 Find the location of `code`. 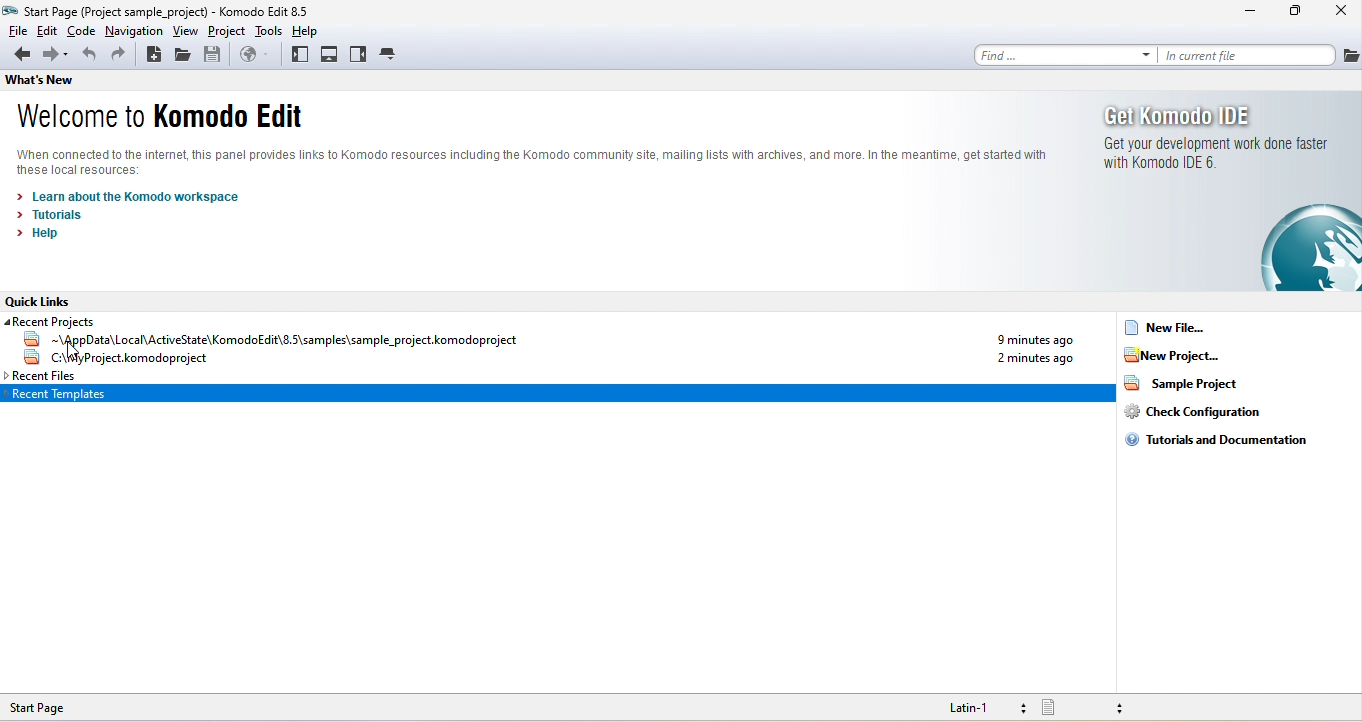

code is located at coordinates (87, 30).